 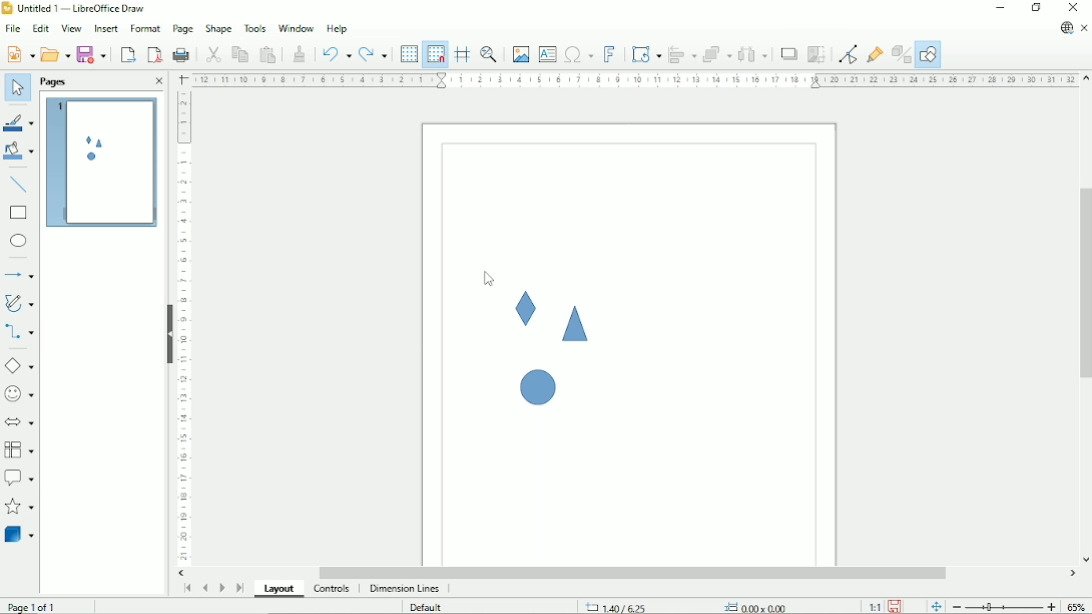 What do you see at coordinates (99, 163) in the screenshot?
I see `Preview` at bounding box center [99, 163].